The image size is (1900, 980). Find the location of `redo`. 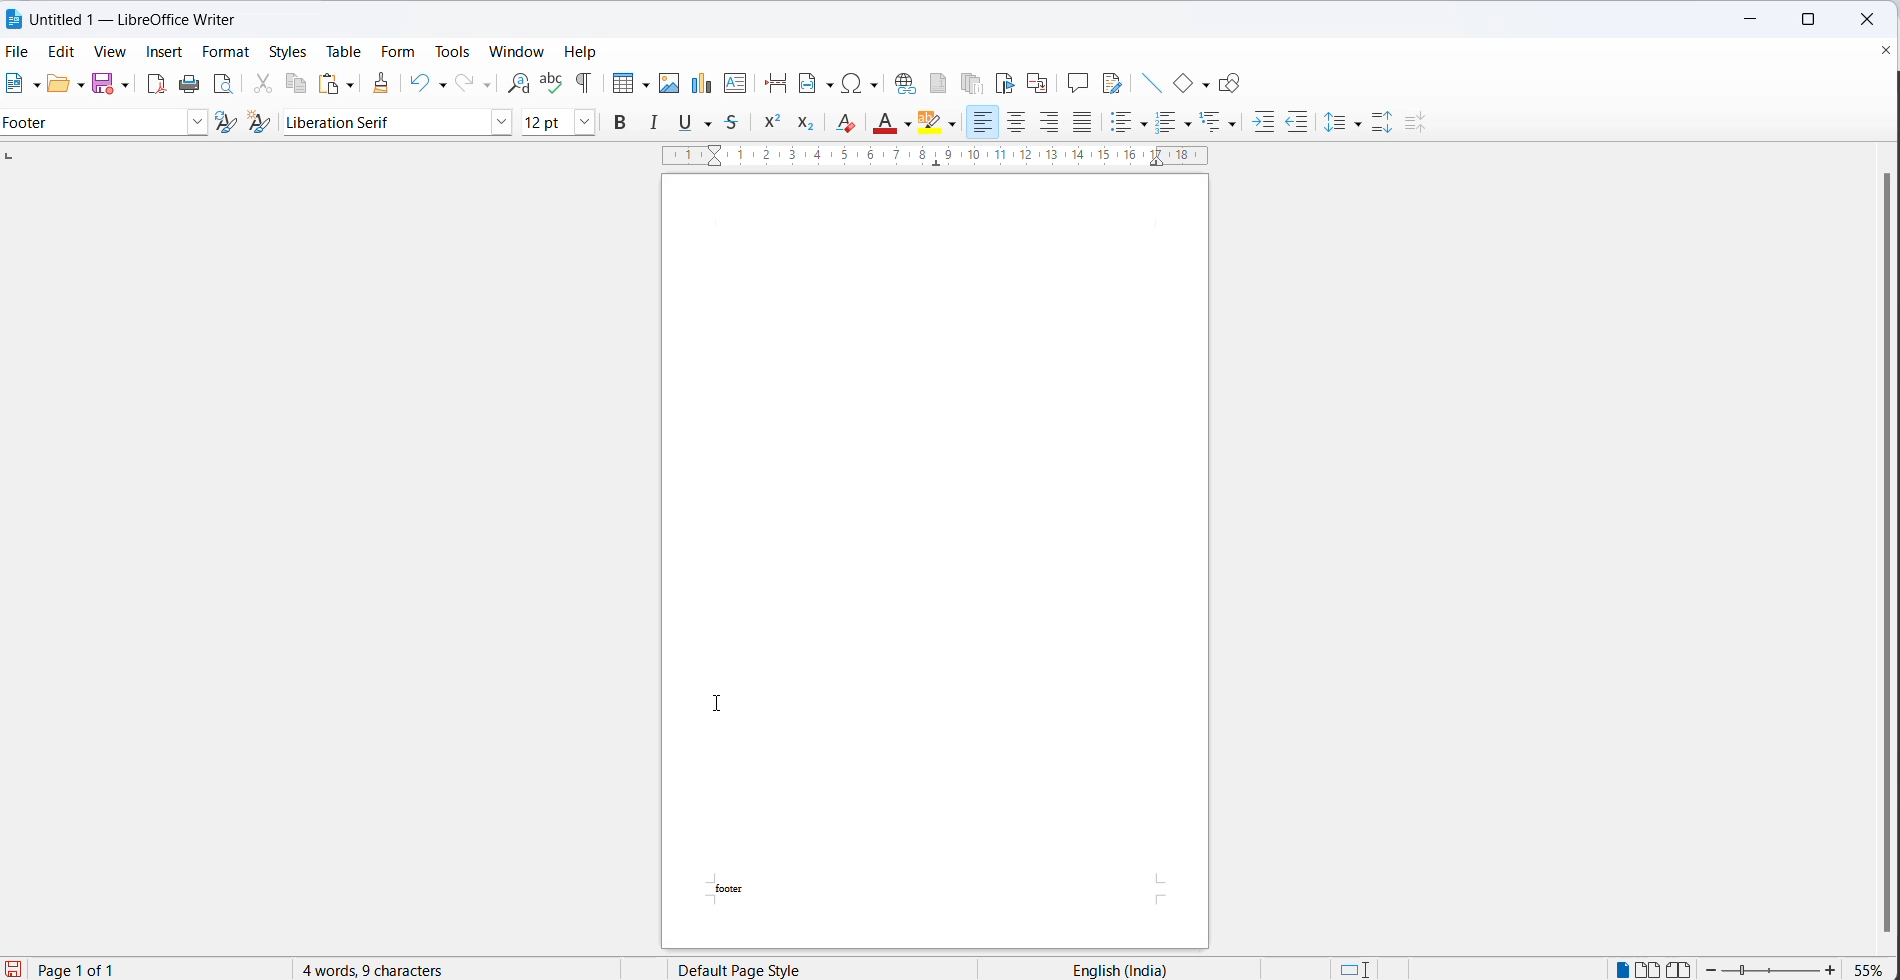

redo is located at coordinates (464, 80).